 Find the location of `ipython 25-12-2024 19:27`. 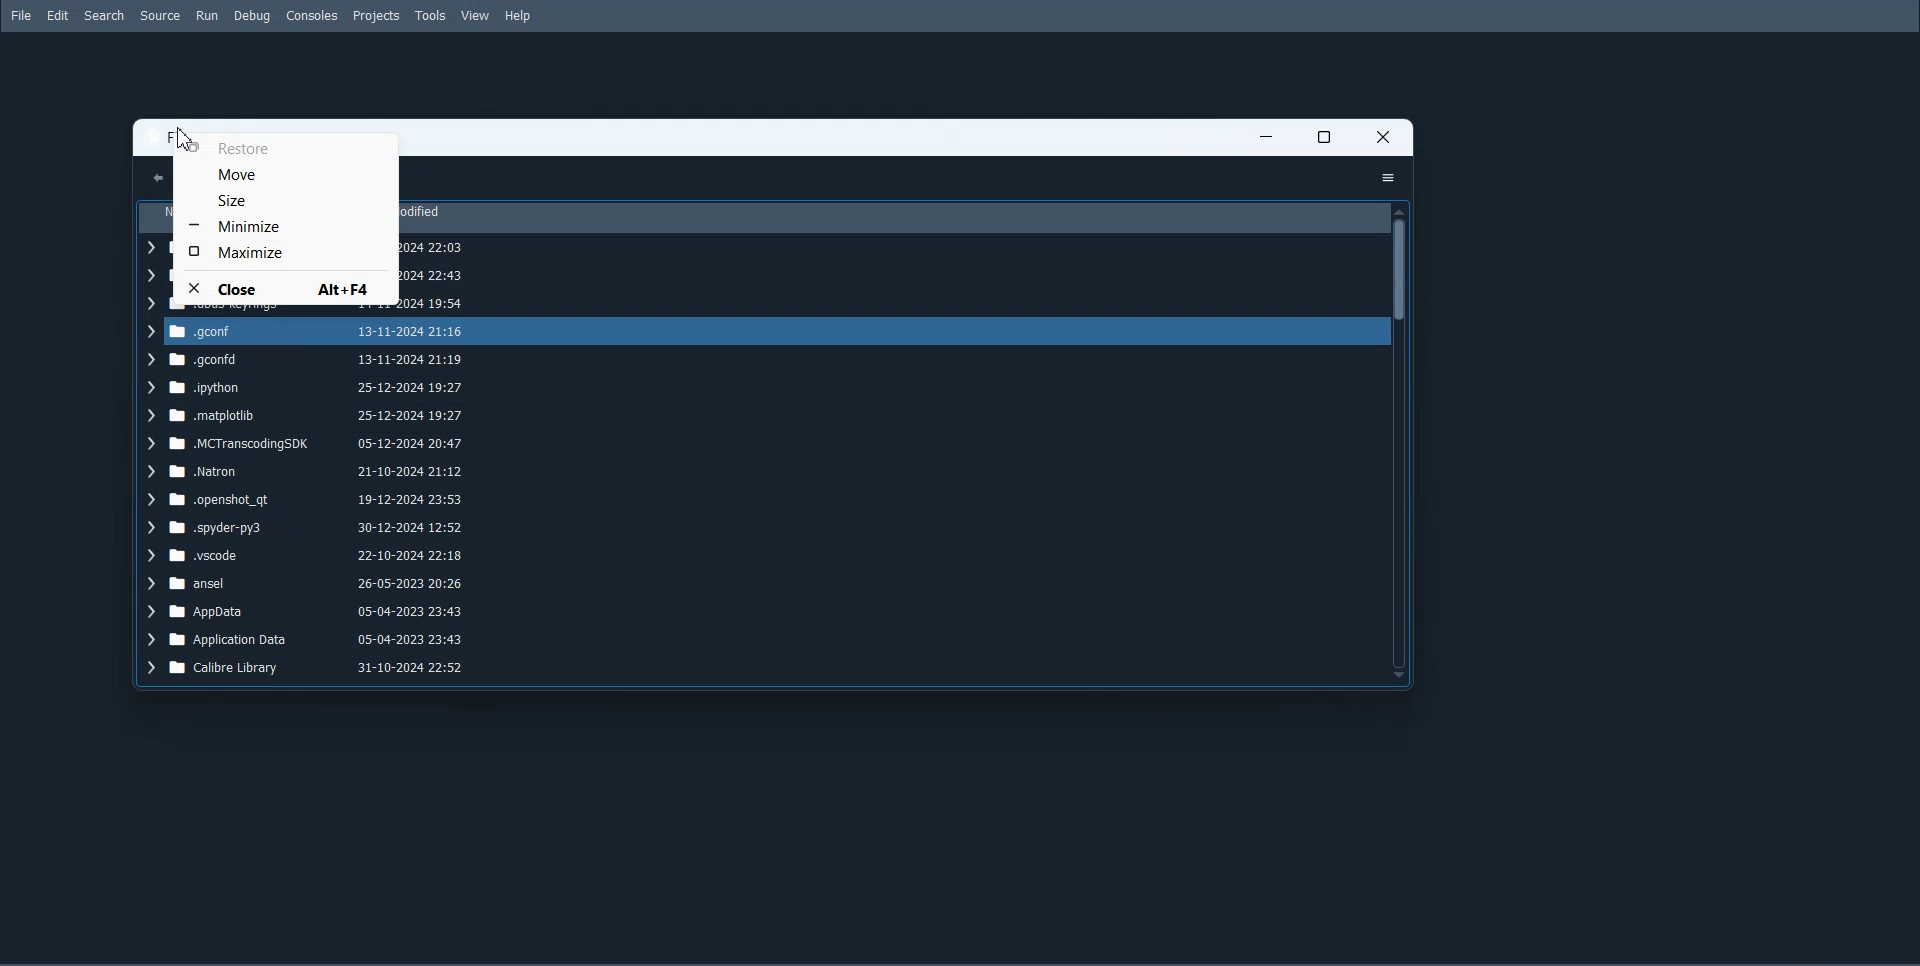

ipython 25-12-2024 19:27 is located at coordinates (303, 389).